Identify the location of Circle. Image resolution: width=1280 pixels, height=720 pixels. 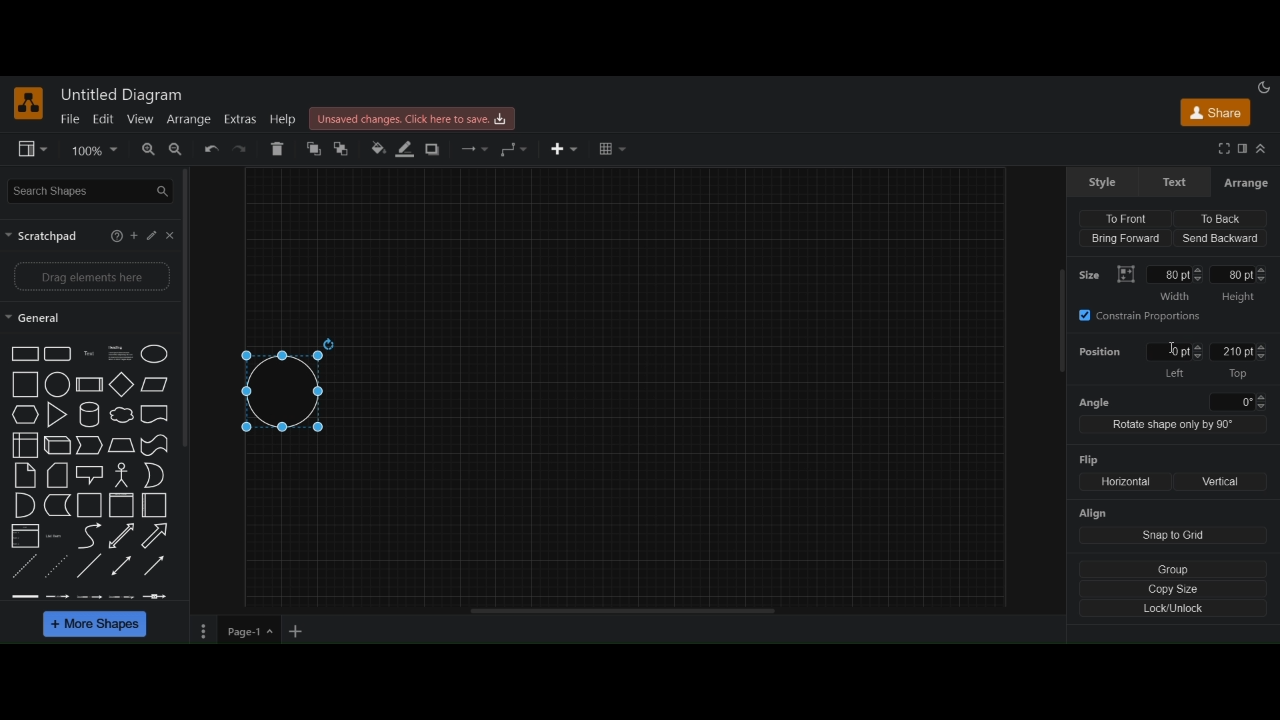
(156, 354).